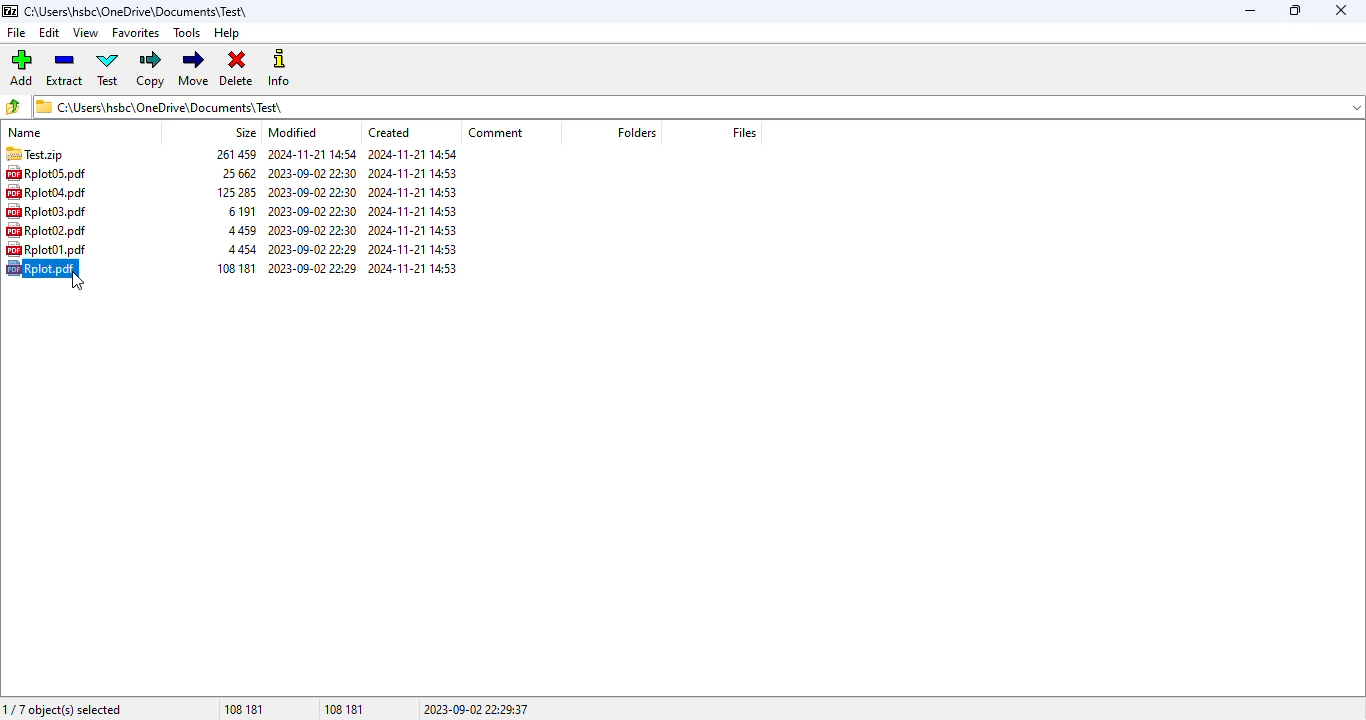 Image resolution: width=1366 pixels, height=720 pixels. What do you see at coordinates (293, 132) in the screenshot?
I see `modified` at bounding box center [293, 132].